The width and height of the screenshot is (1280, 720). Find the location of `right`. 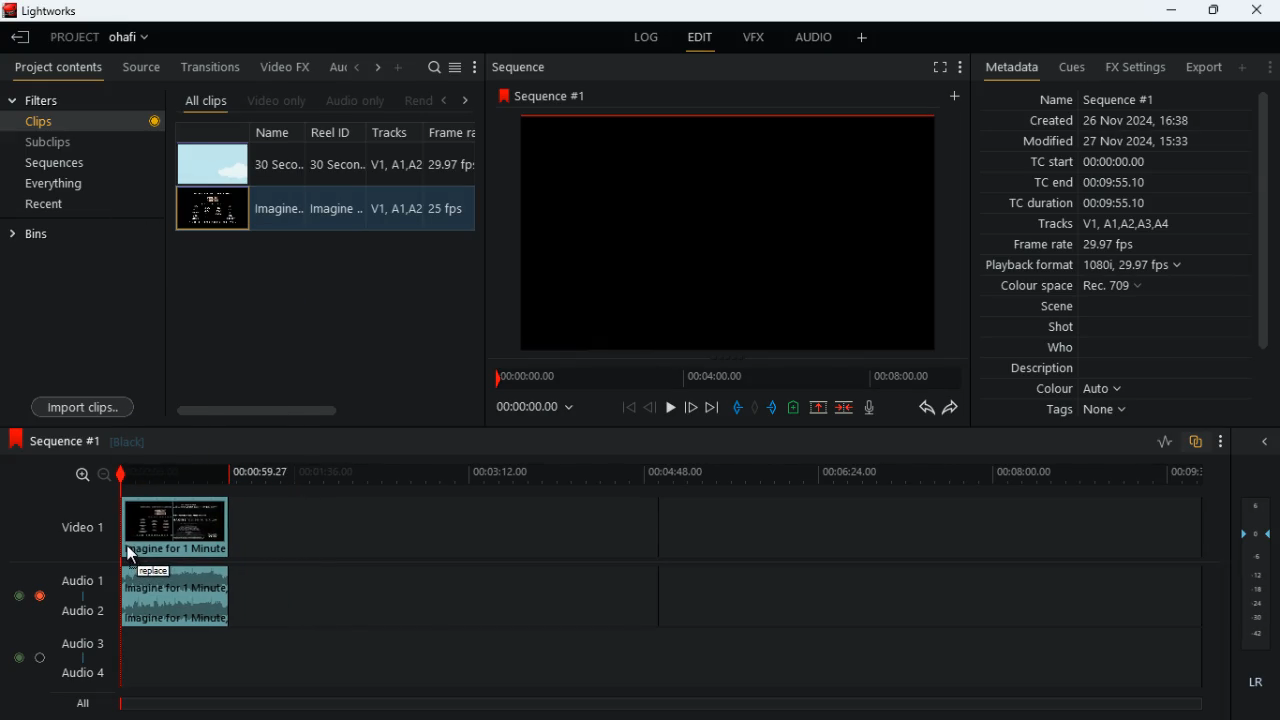

right is located at coordinates (466, 100).